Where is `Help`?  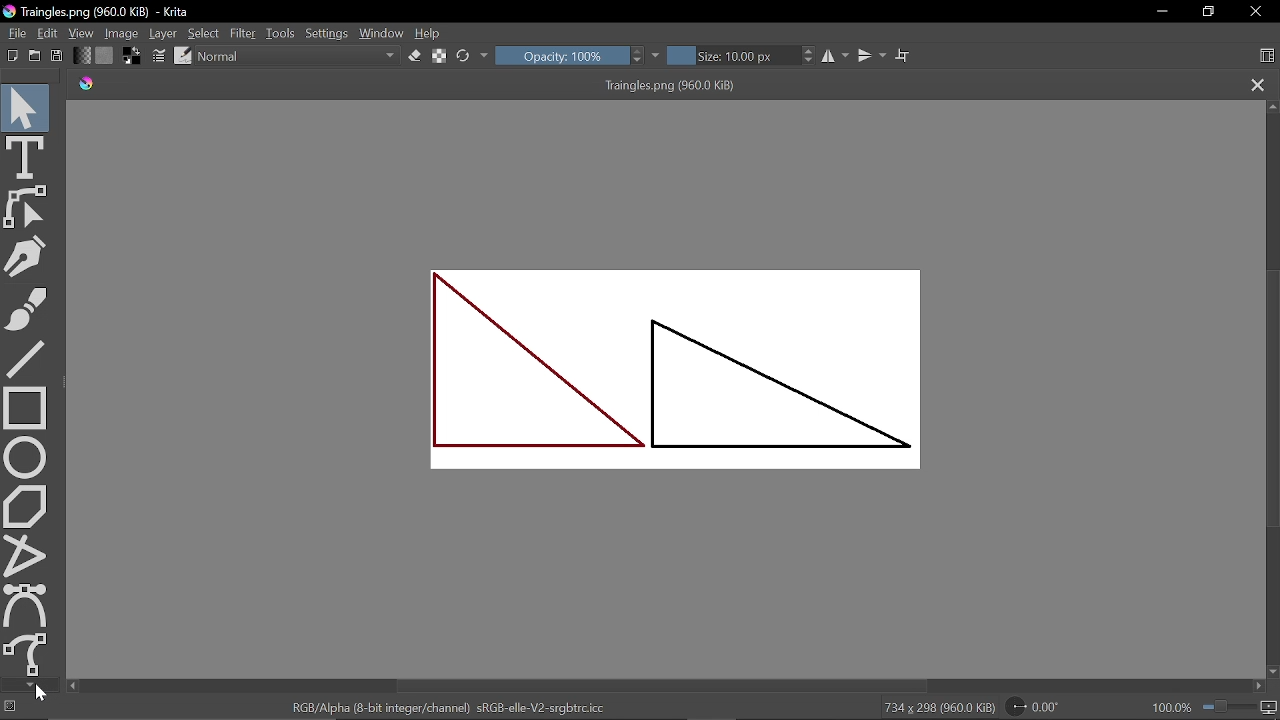 Help is located at coordinates (430, 34).